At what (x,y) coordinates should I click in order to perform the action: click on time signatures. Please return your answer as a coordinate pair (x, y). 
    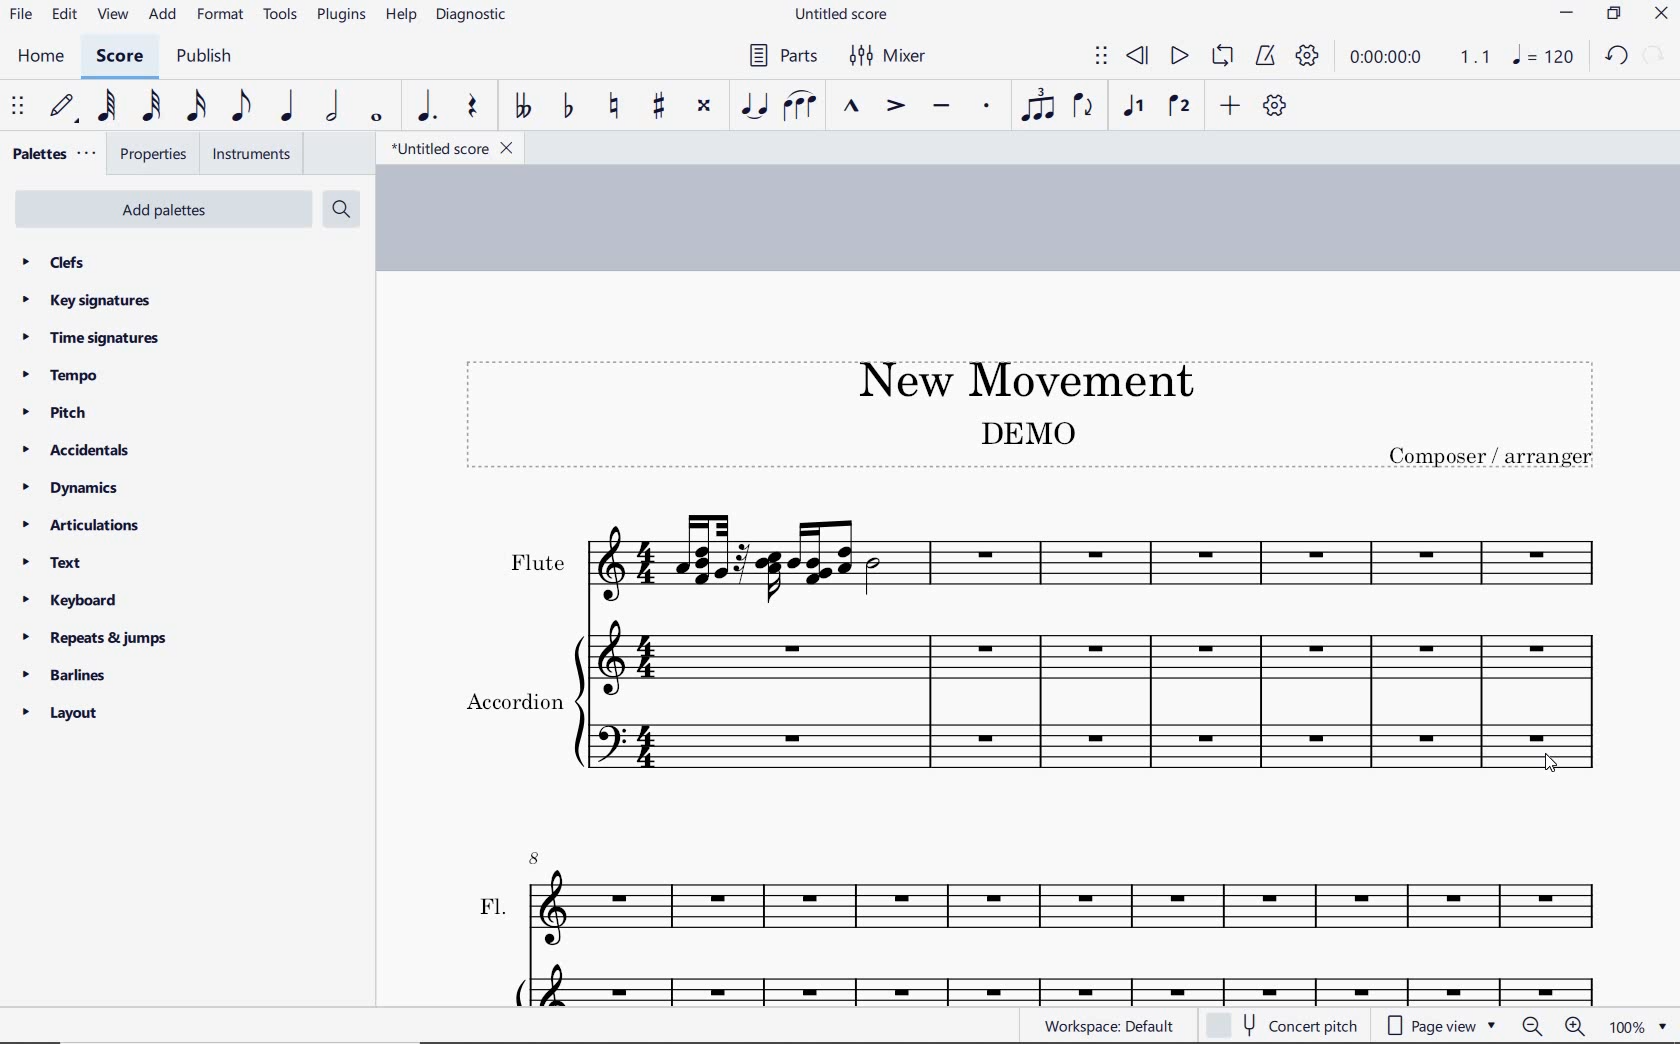
    Looking at the image, I should click on (91, 337).